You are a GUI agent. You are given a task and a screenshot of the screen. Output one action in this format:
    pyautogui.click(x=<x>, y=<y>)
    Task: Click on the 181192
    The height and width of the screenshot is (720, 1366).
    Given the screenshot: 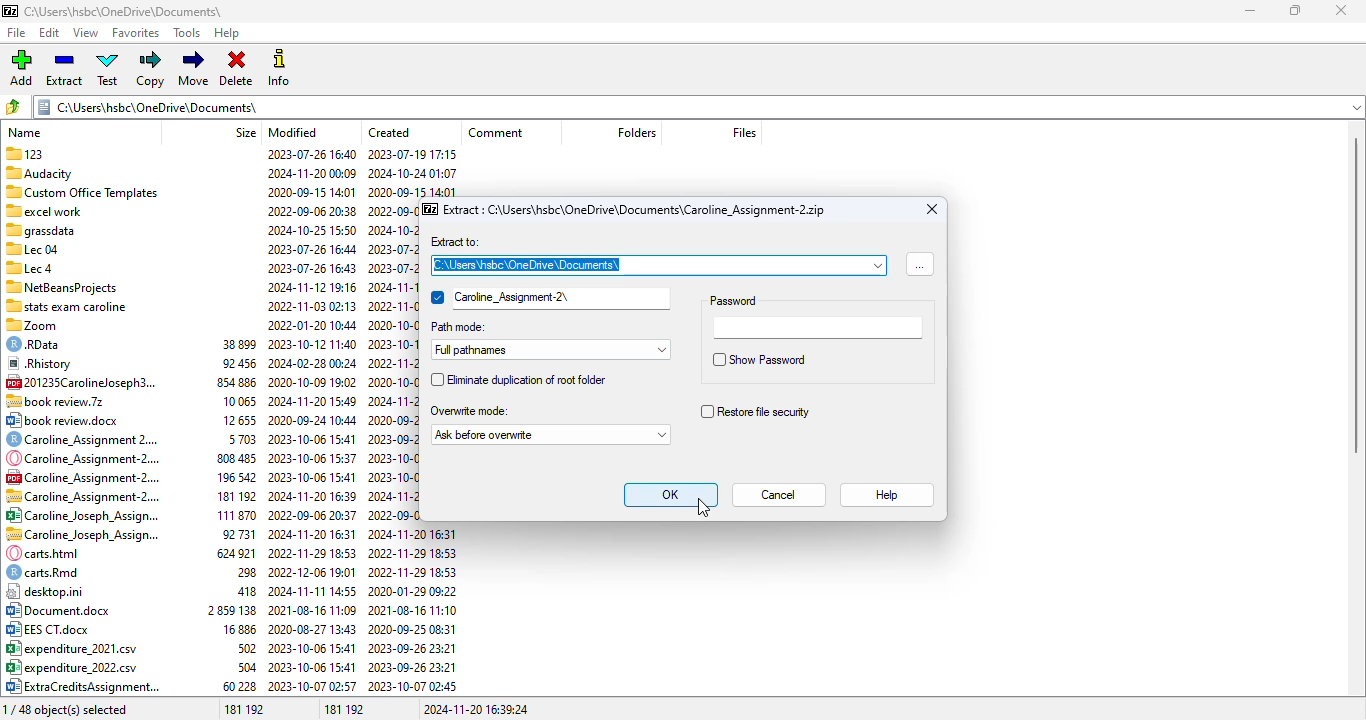 What is the action you would take?
    pyautogui.click(x=243, y=709)
    